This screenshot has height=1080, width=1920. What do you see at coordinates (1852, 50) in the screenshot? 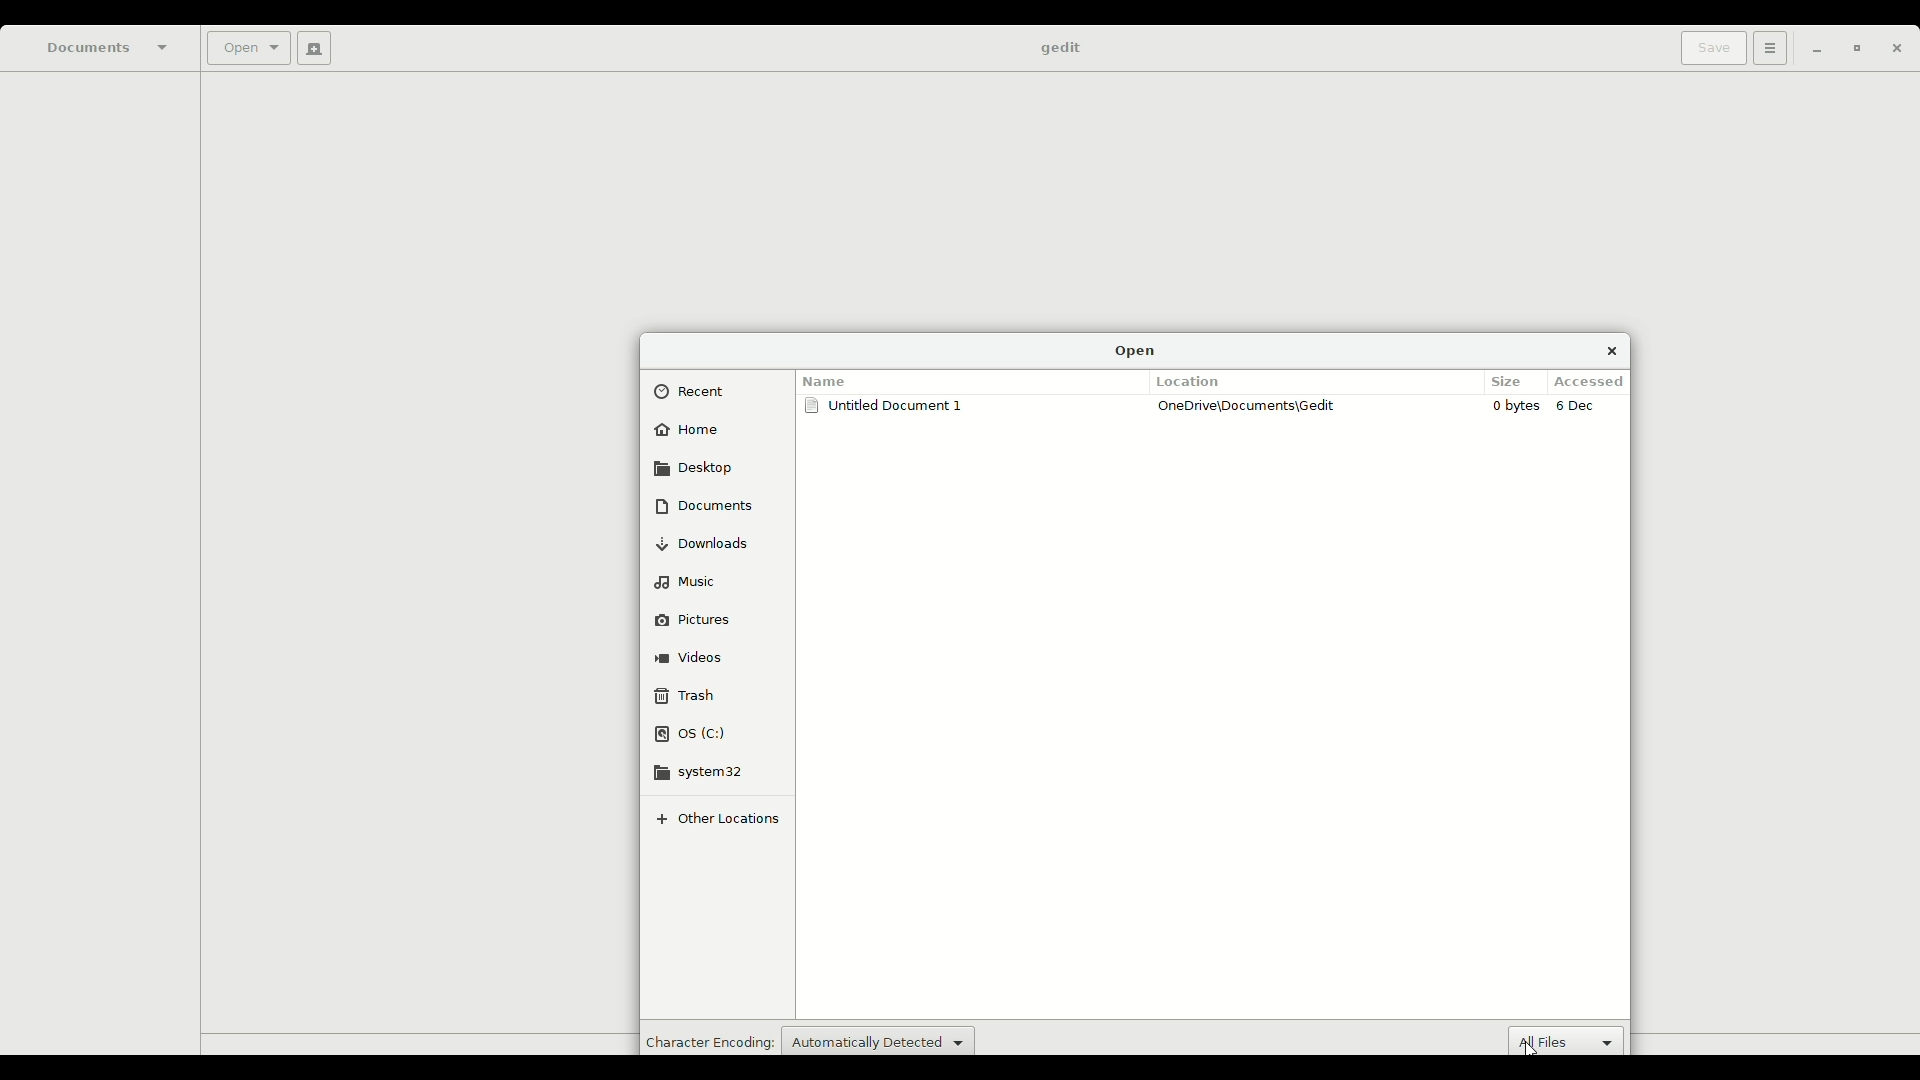
I see `Restore` at bounding box center [1852, 50].